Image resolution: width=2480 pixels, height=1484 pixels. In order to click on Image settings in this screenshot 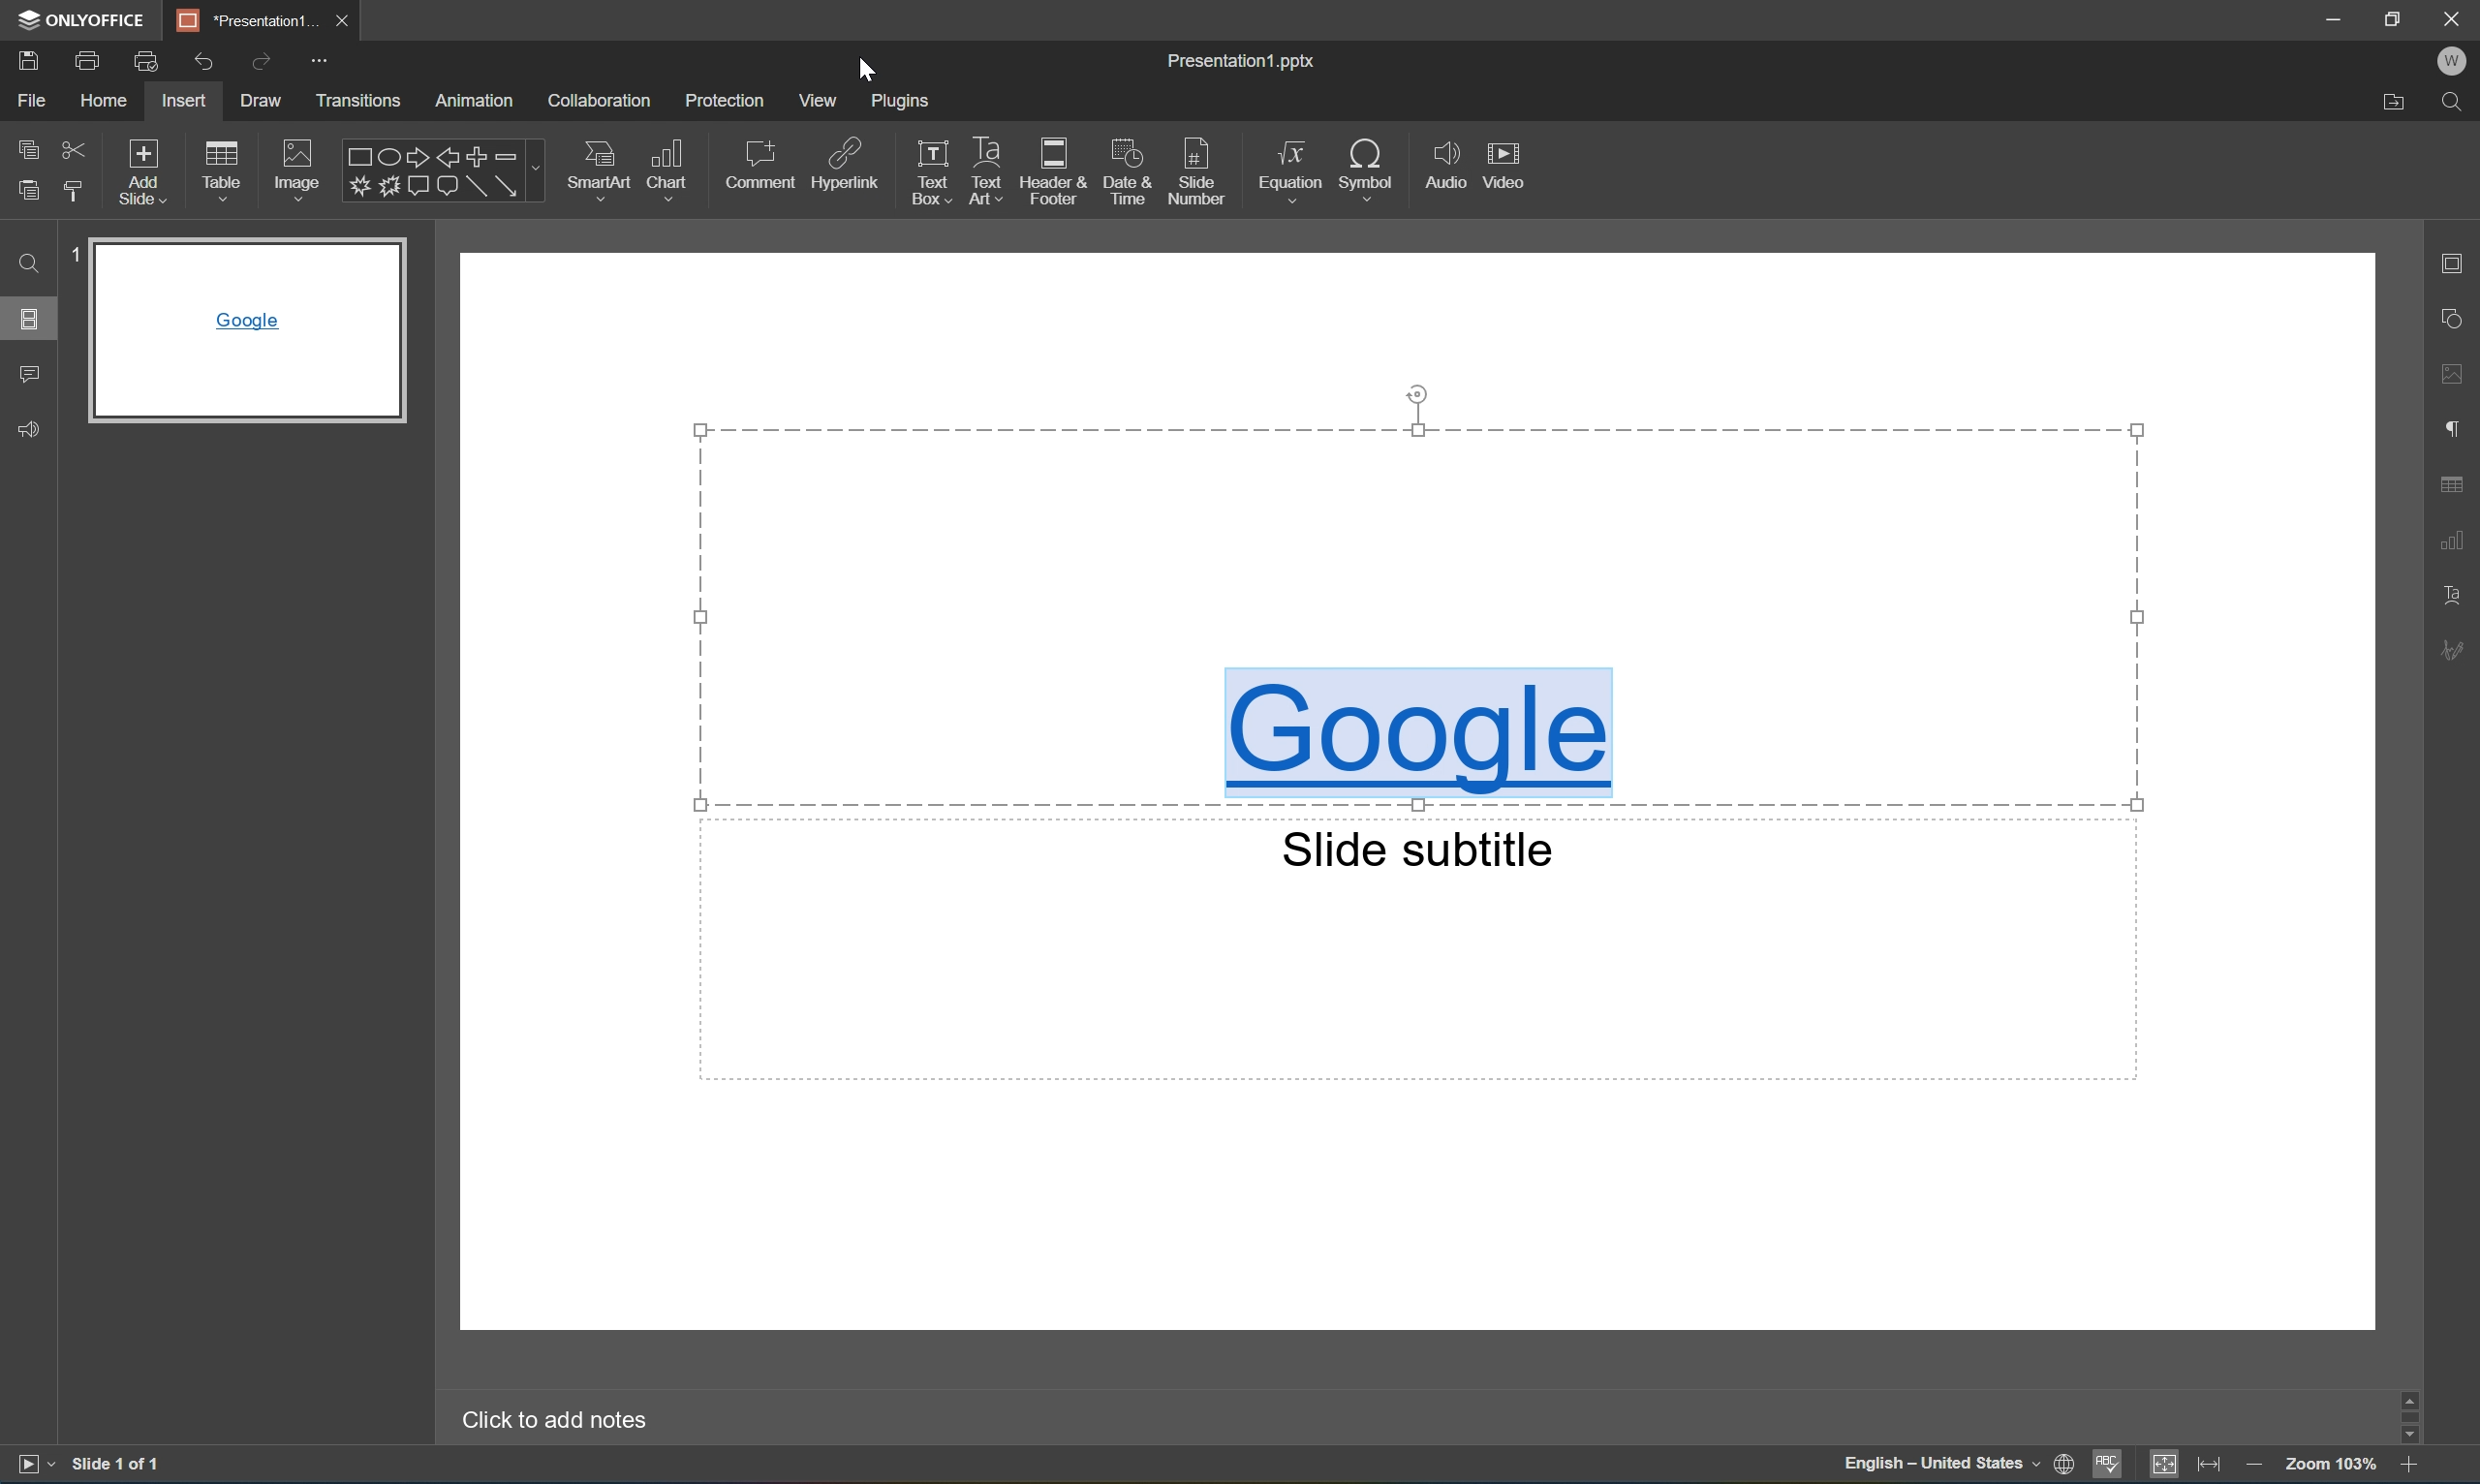, I will do `click(2457, 376)`.